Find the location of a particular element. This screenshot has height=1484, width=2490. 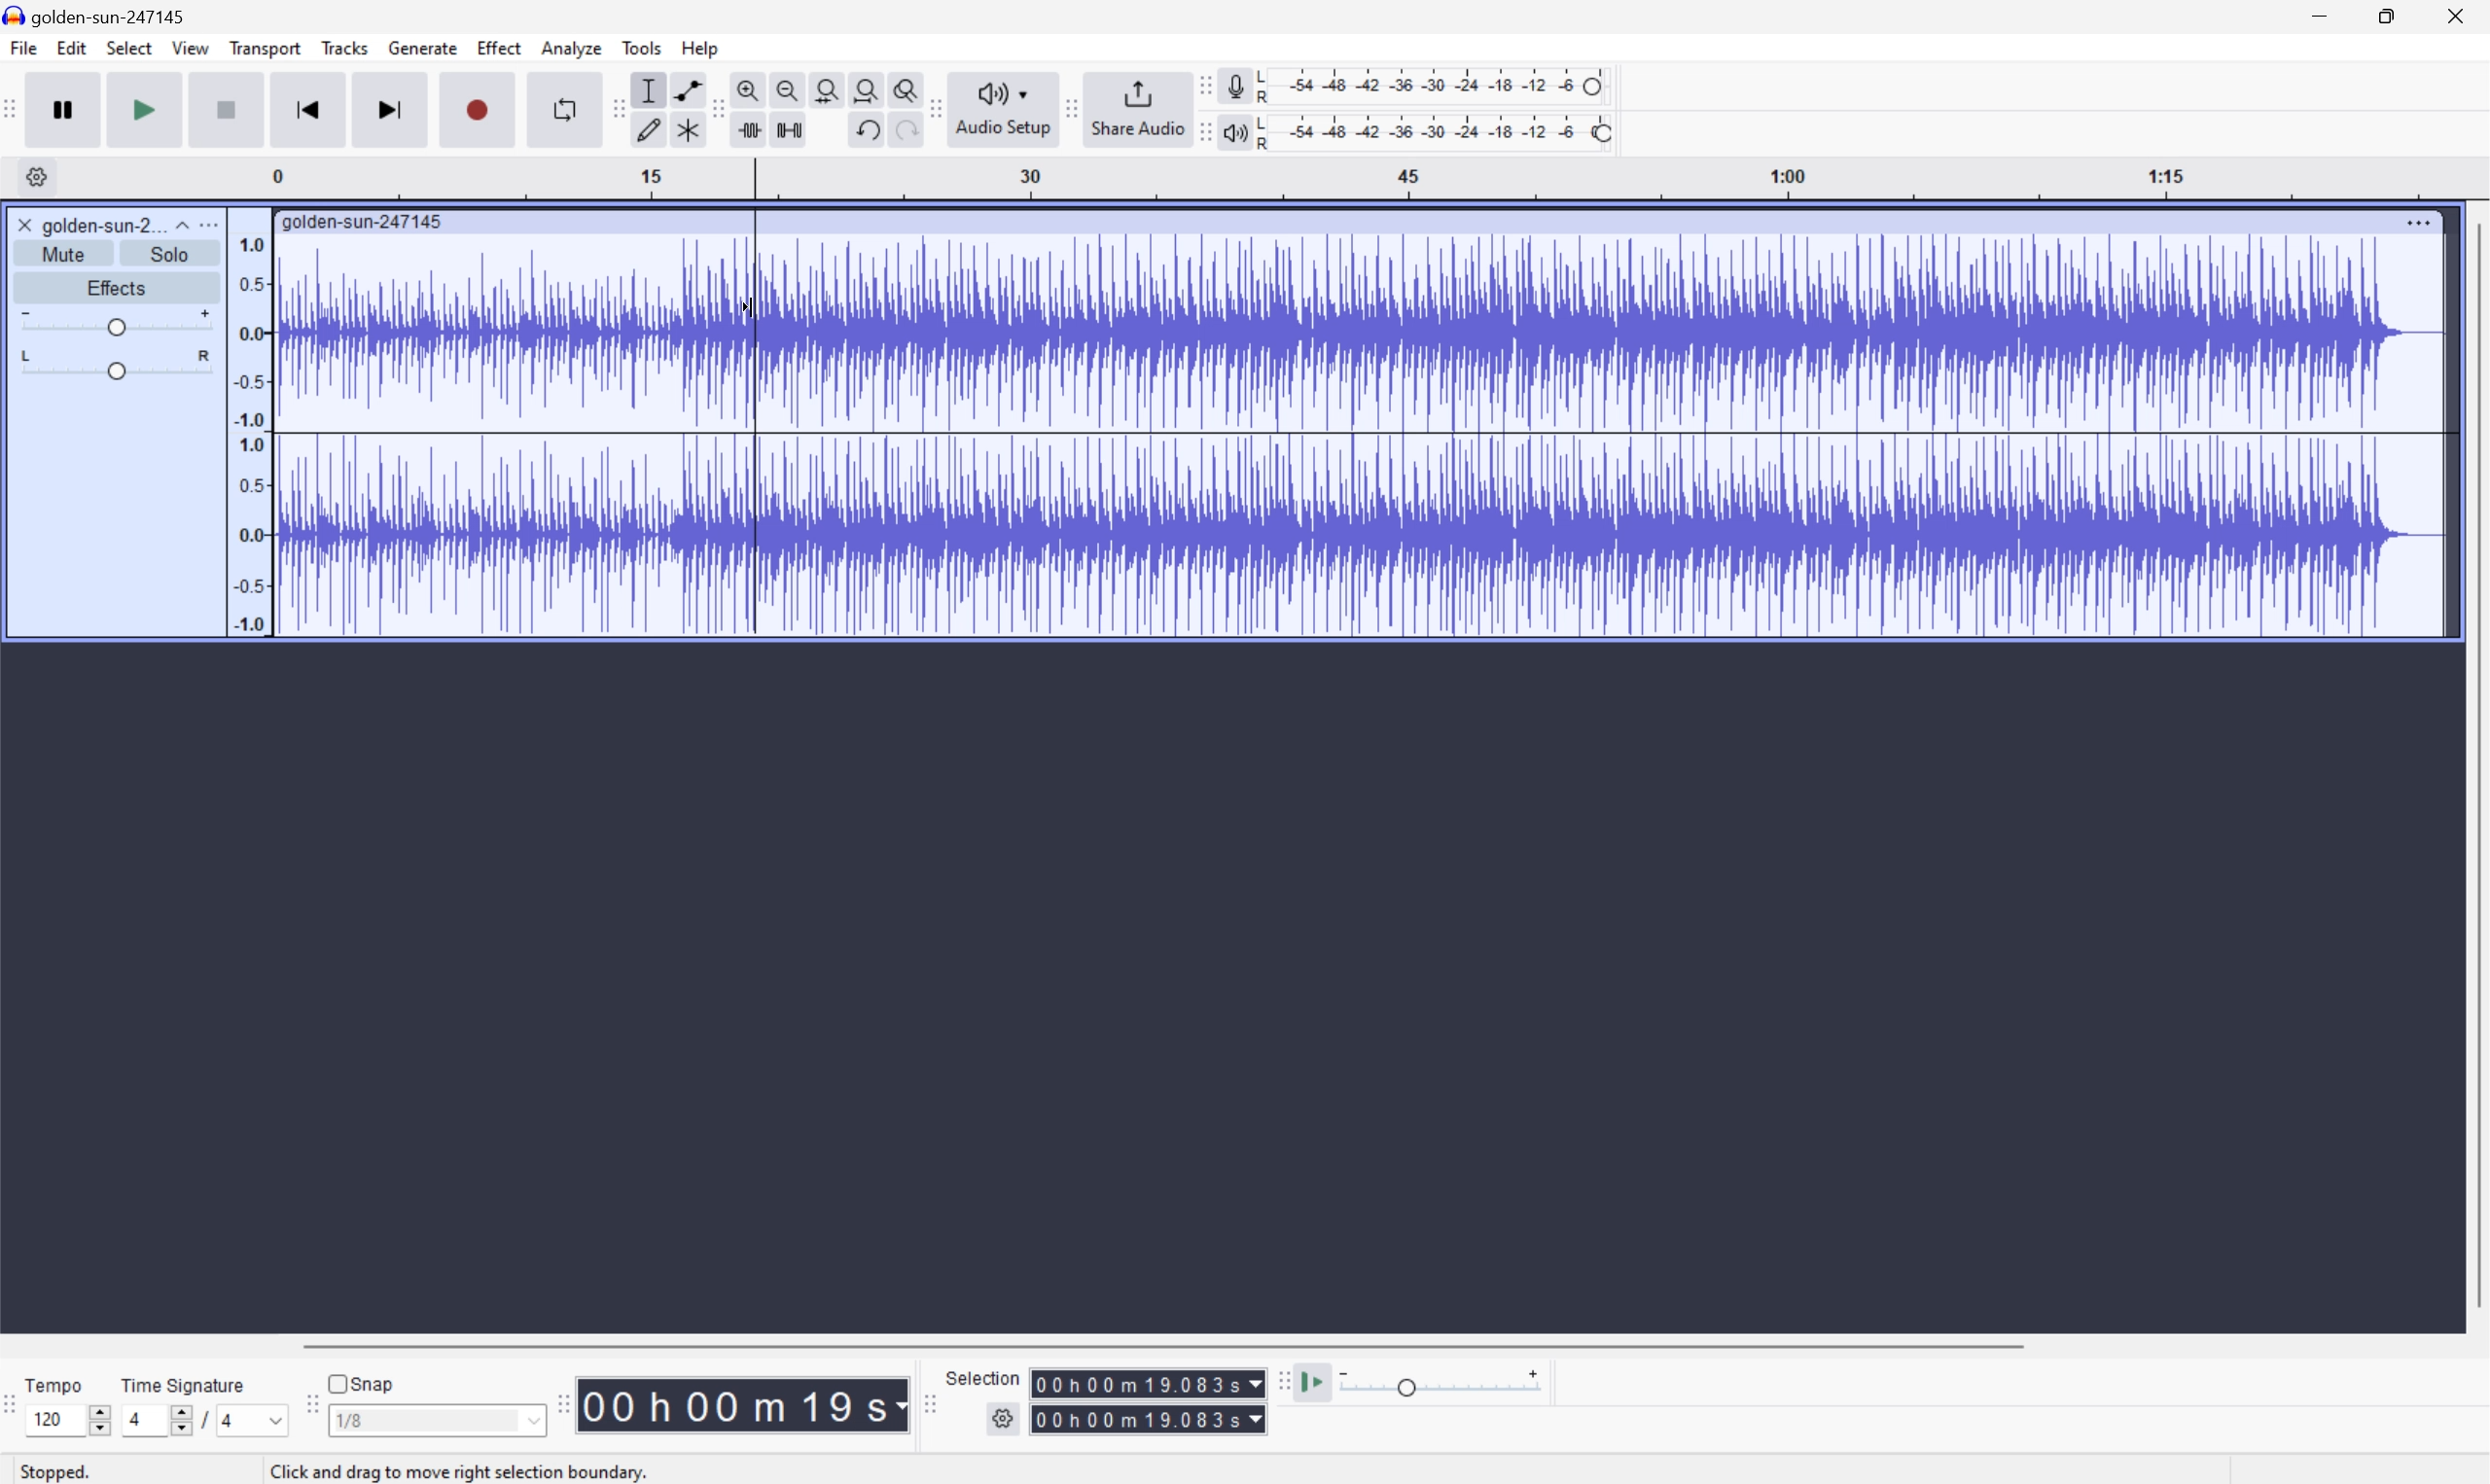

Solo is located at coordinates (173, 254).